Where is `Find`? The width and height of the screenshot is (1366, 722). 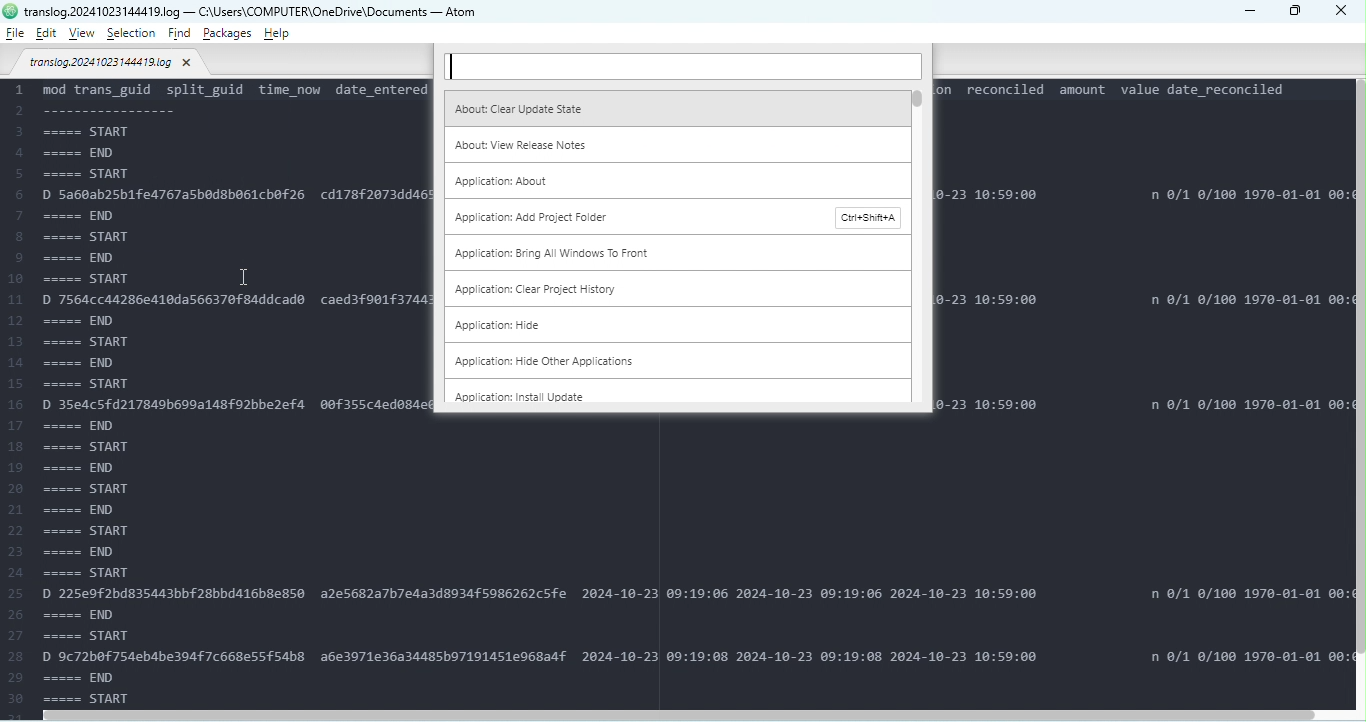
Find is located at coordinates (181, 35).